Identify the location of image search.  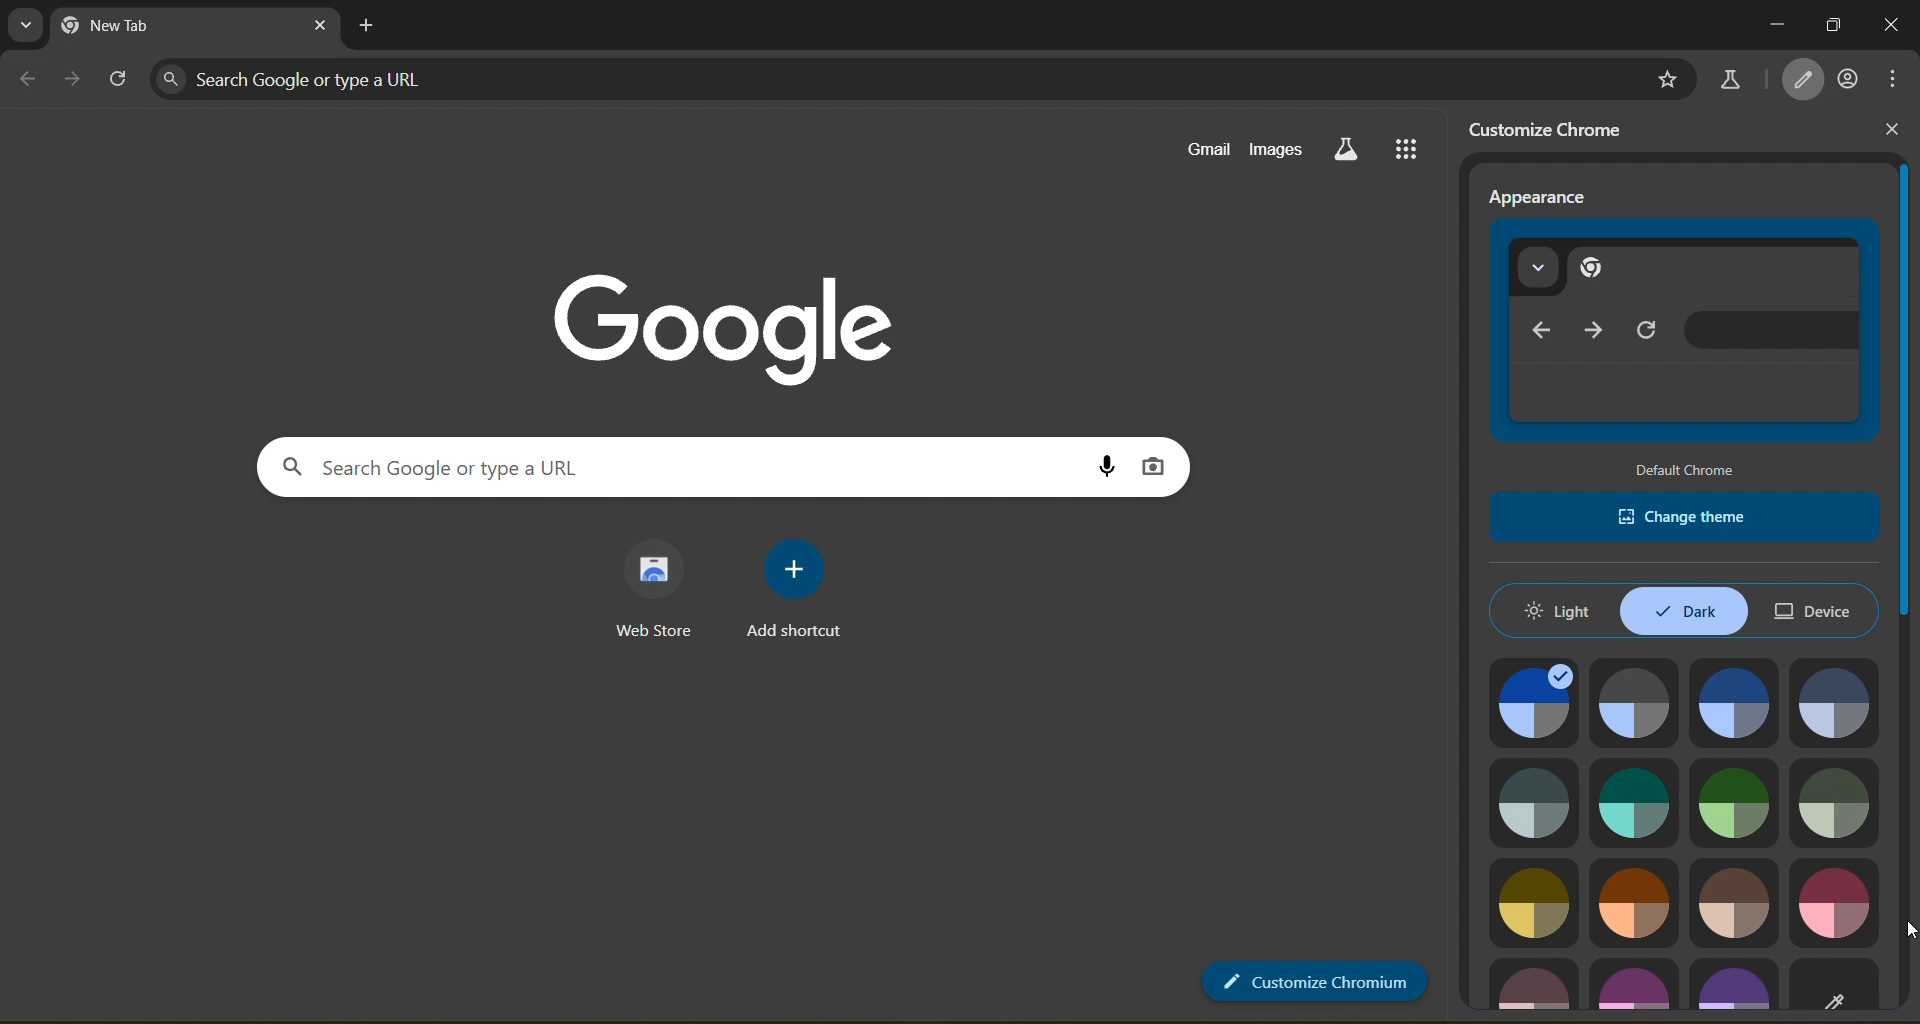
(1158, 469).